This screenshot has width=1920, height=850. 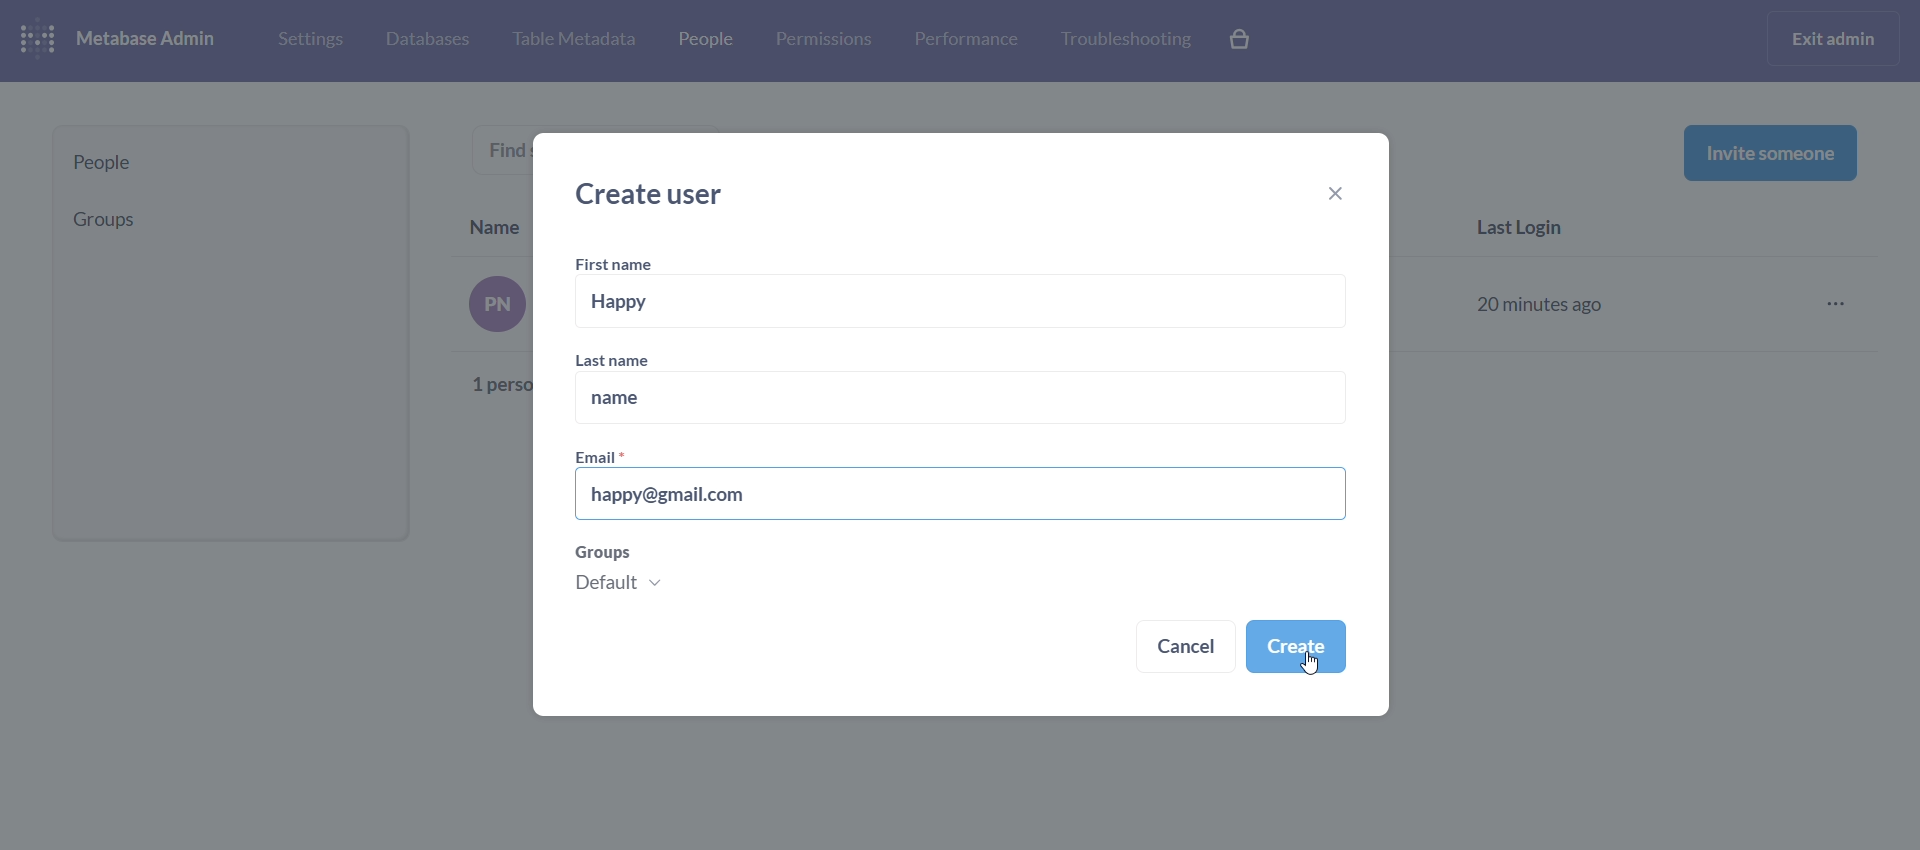 What do you see at coordinates (573, 40) in the screenshot?
I see `table metabase` at bounding box center [573, 40].